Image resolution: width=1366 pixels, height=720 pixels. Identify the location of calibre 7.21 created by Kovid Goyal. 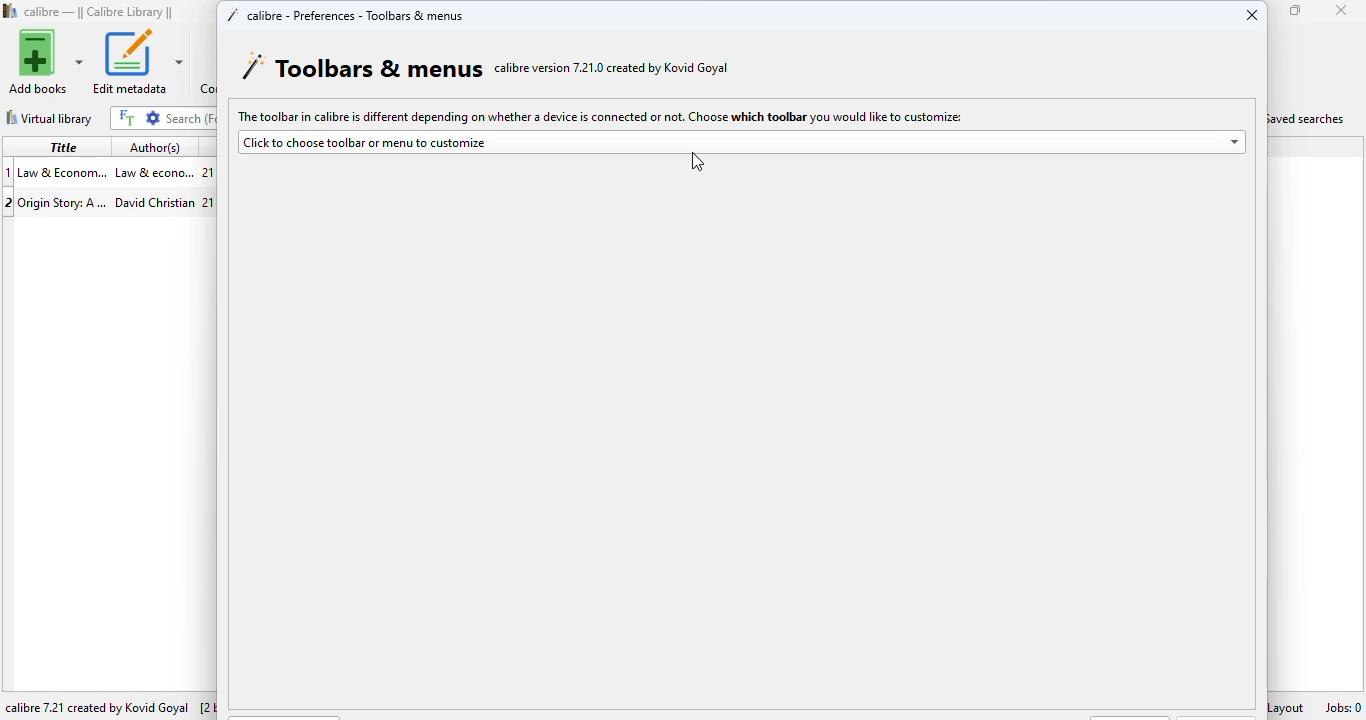
(98, 708).